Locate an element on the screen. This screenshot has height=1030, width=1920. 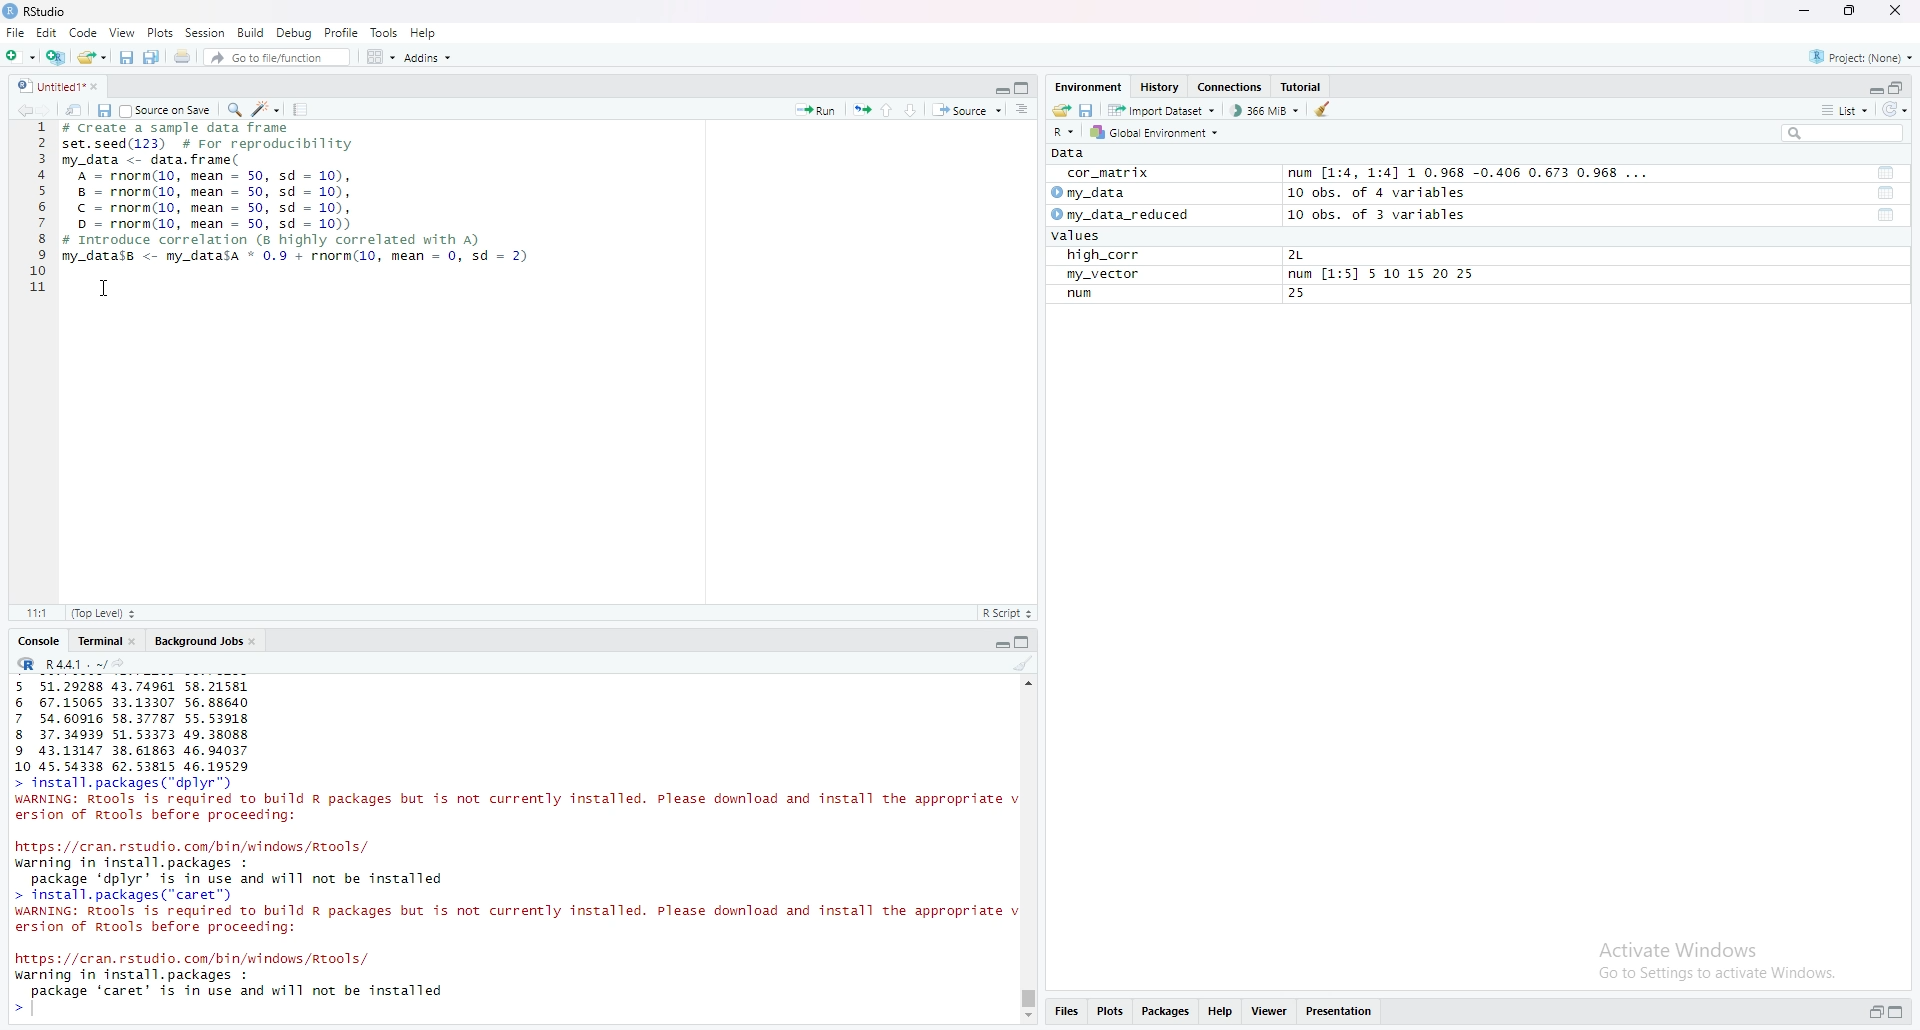
cor_matrix num [1:4, 1:4] 1 0.968 -0.406 0.673 0.968 ... is located at coordinates (1364, 173).